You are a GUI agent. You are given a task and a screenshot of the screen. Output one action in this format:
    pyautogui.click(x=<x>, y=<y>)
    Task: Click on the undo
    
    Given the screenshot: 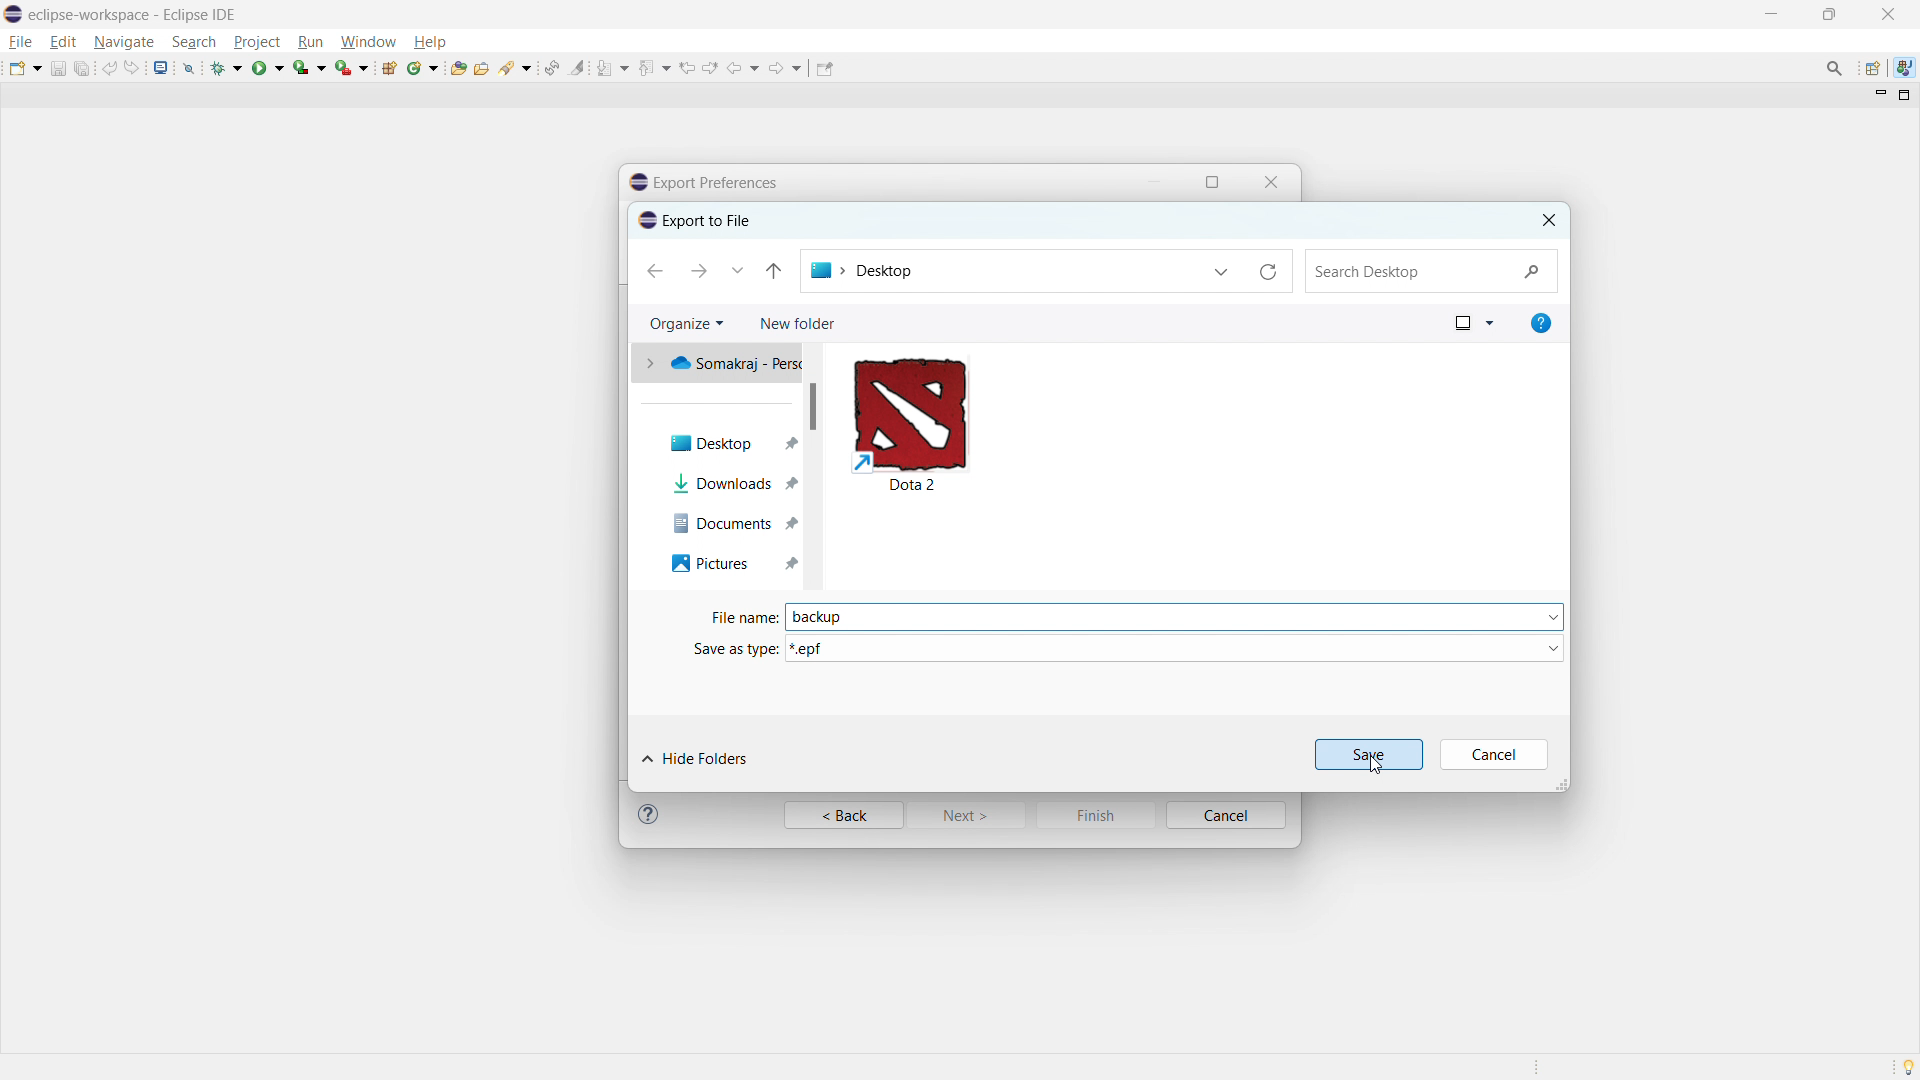 What is the action you would take?
    pyautogui.click(x=109, y=68)
    